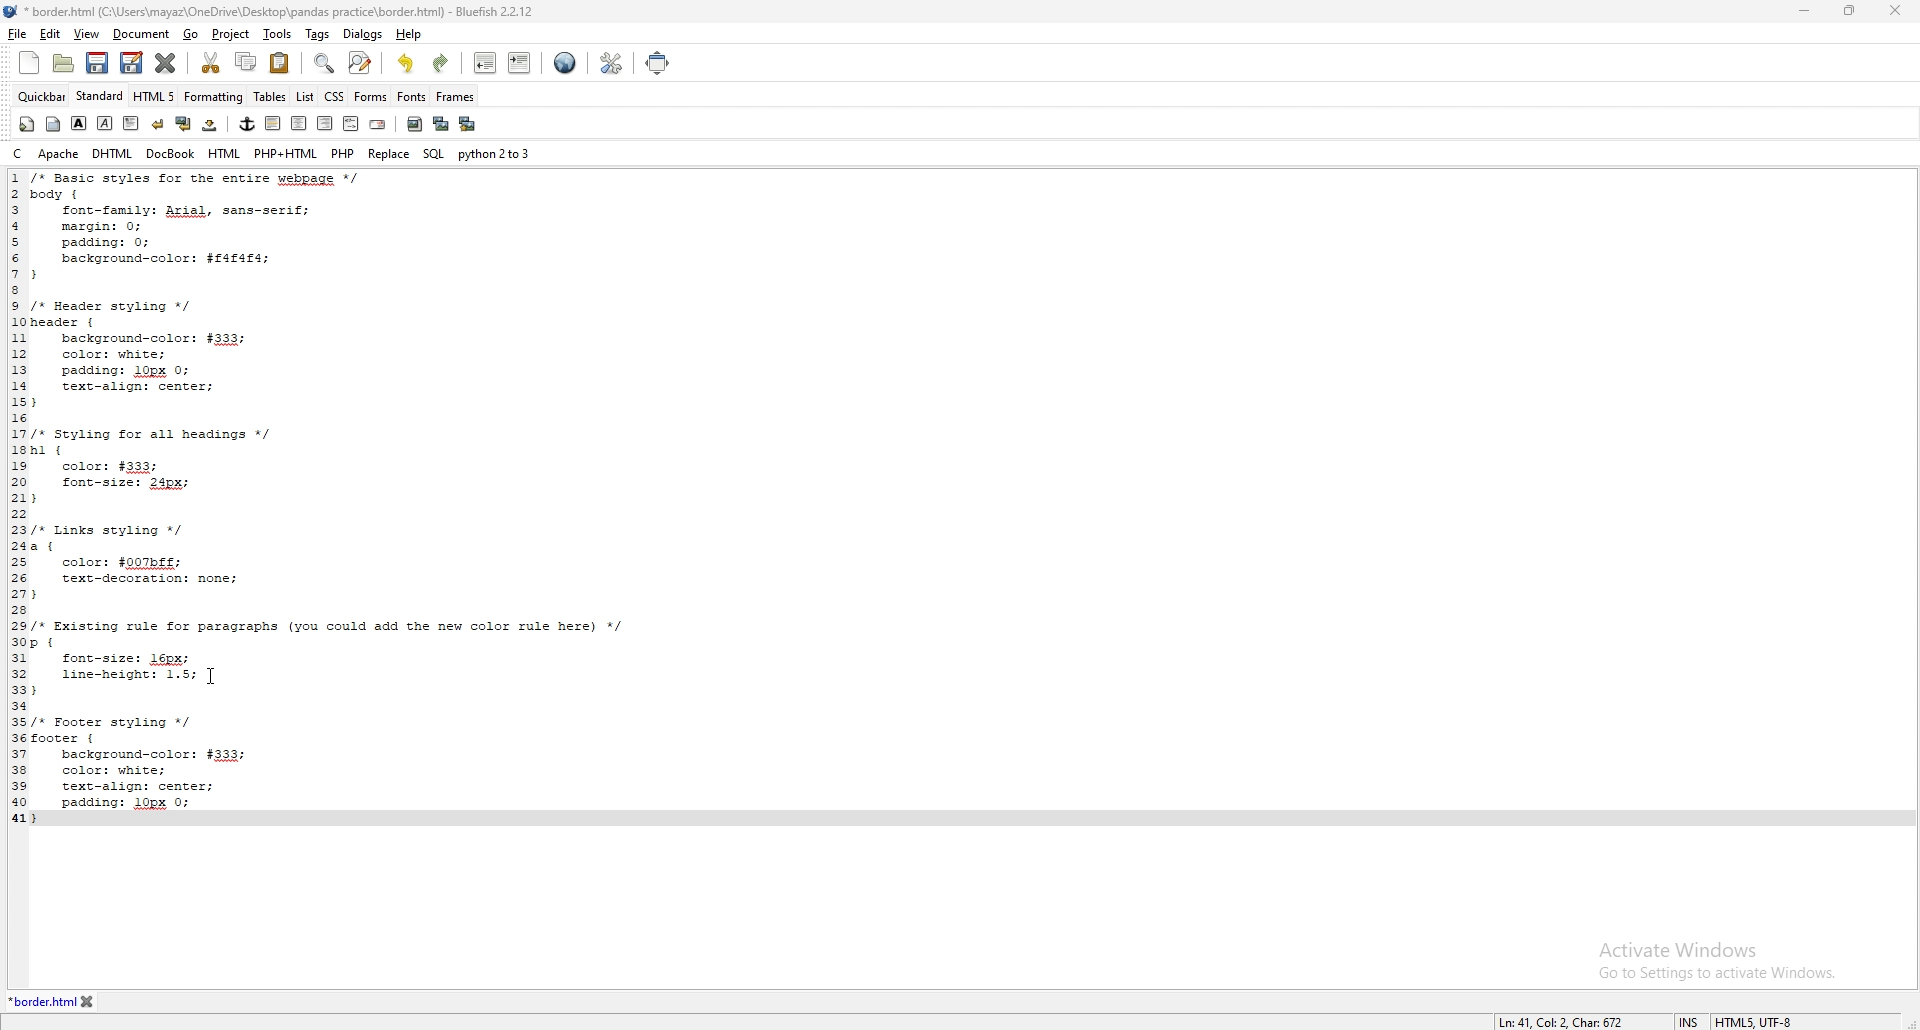 The image size is (1920, 1030). I want to click on project, so click(229, 35).